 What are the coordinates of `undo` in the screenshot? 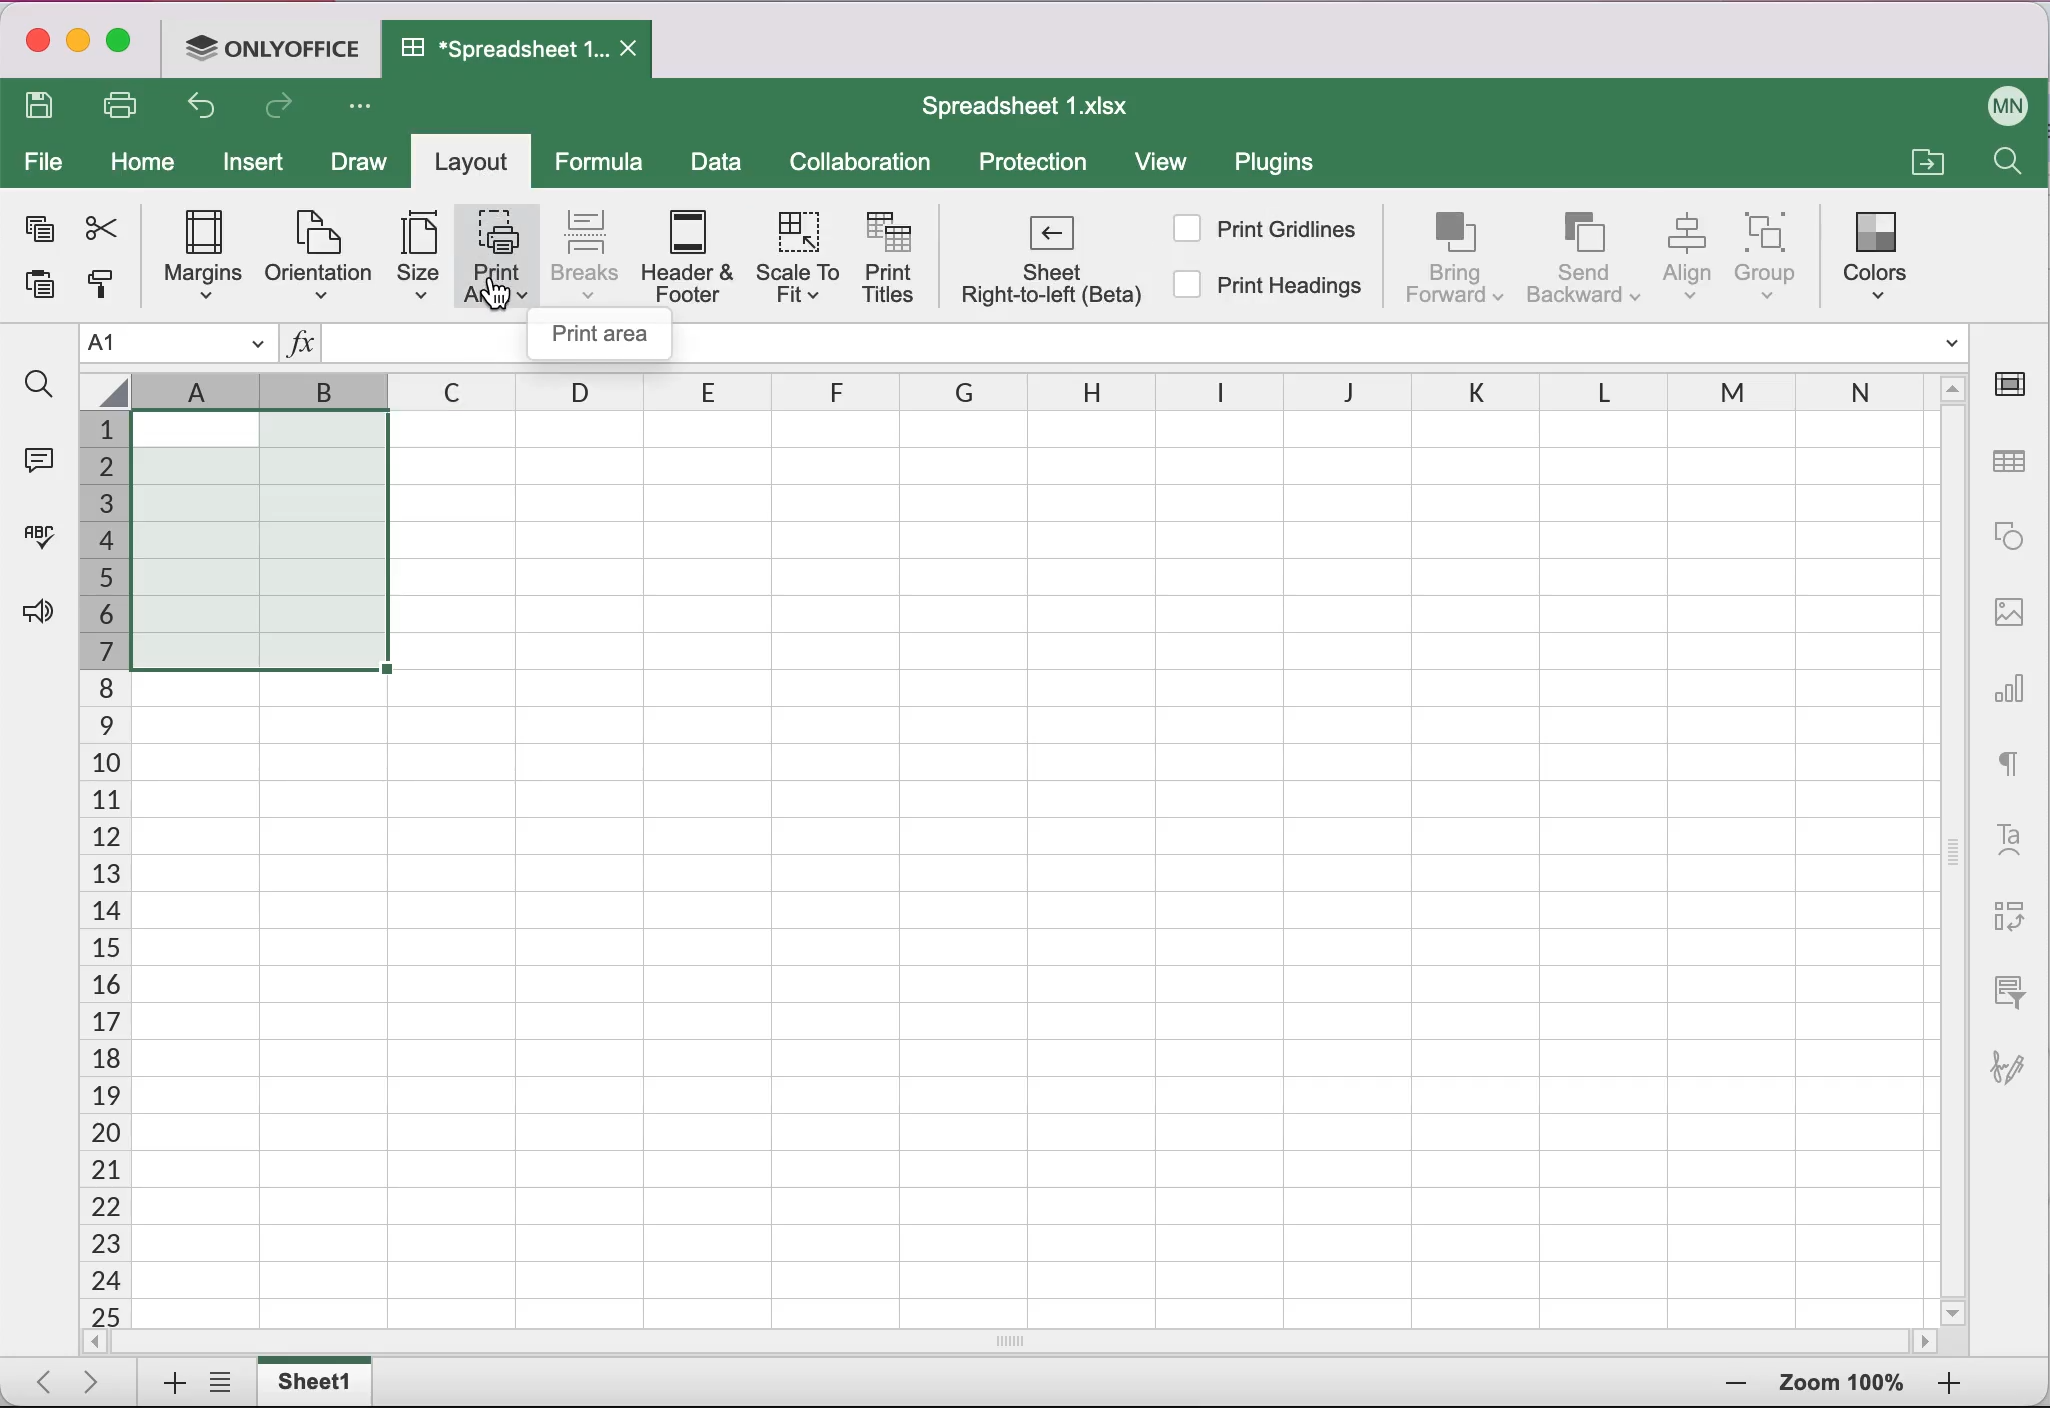 It's located at (208, 111).